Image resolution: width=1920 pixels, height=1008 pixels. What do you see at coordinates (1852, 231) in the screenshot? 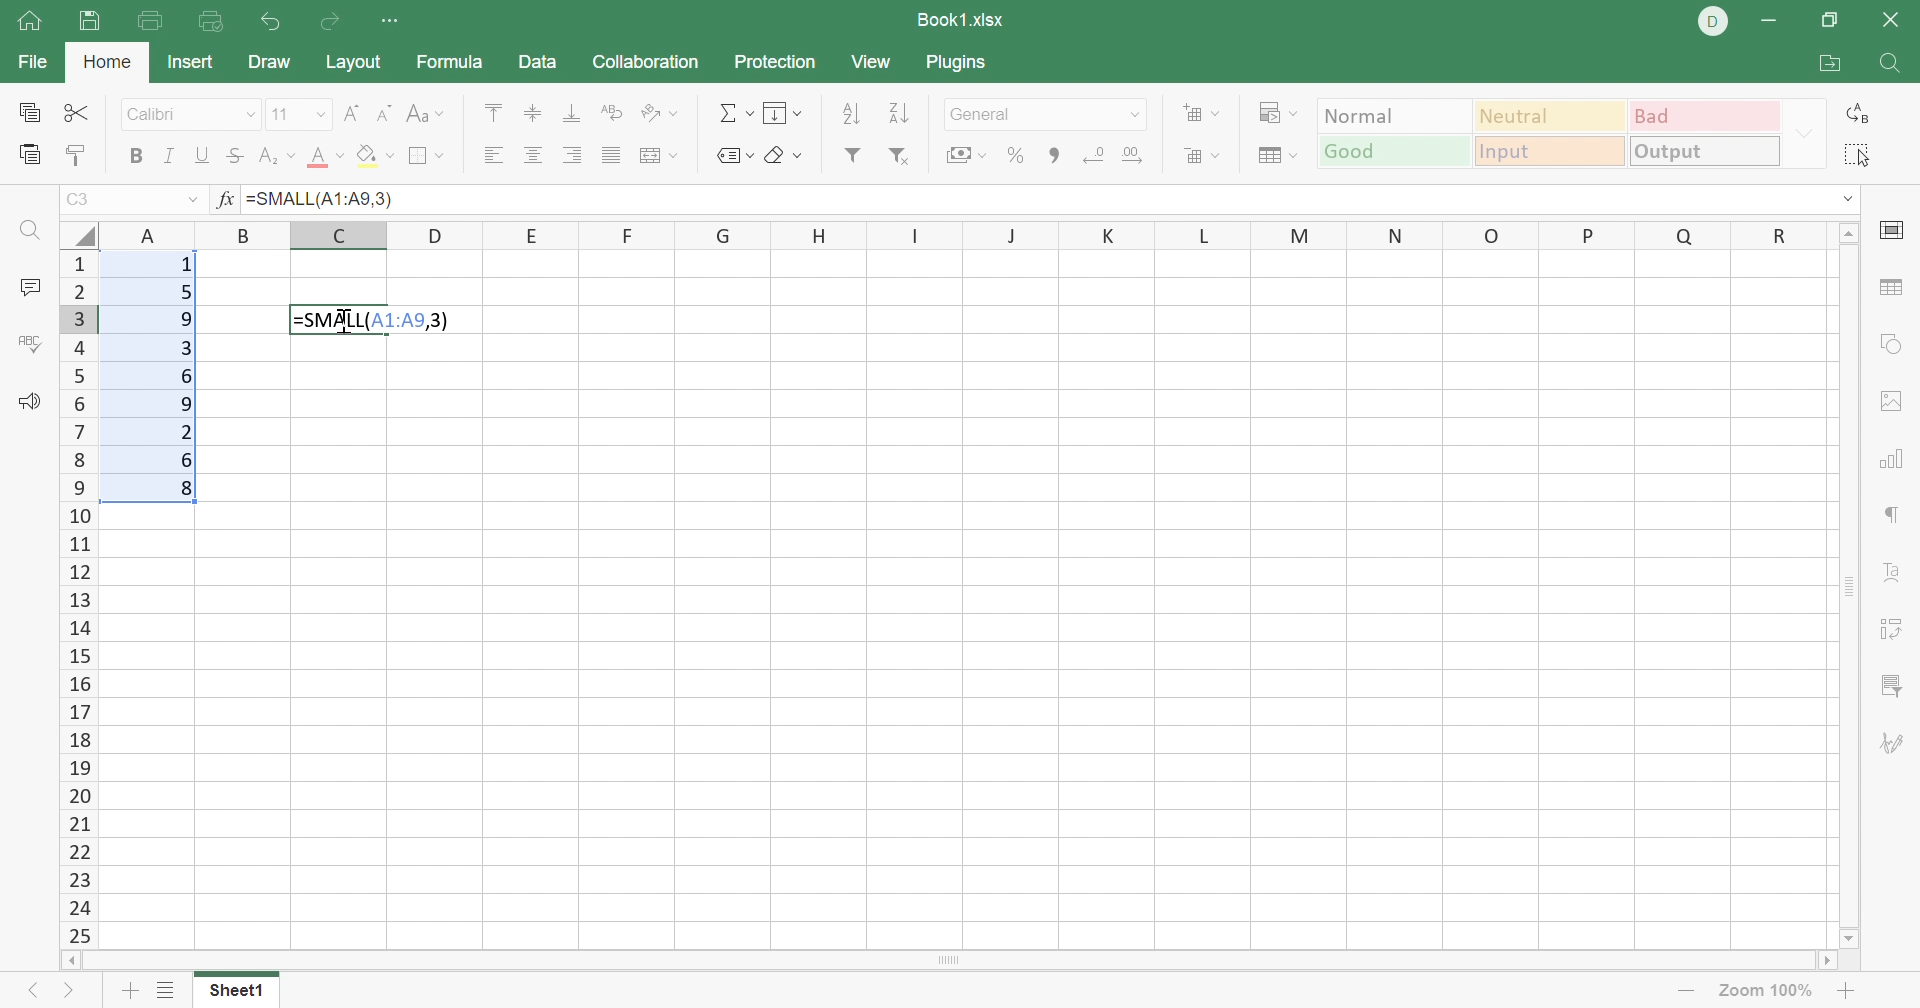
I see `Scroll up` at bounding box center [1852, 231].